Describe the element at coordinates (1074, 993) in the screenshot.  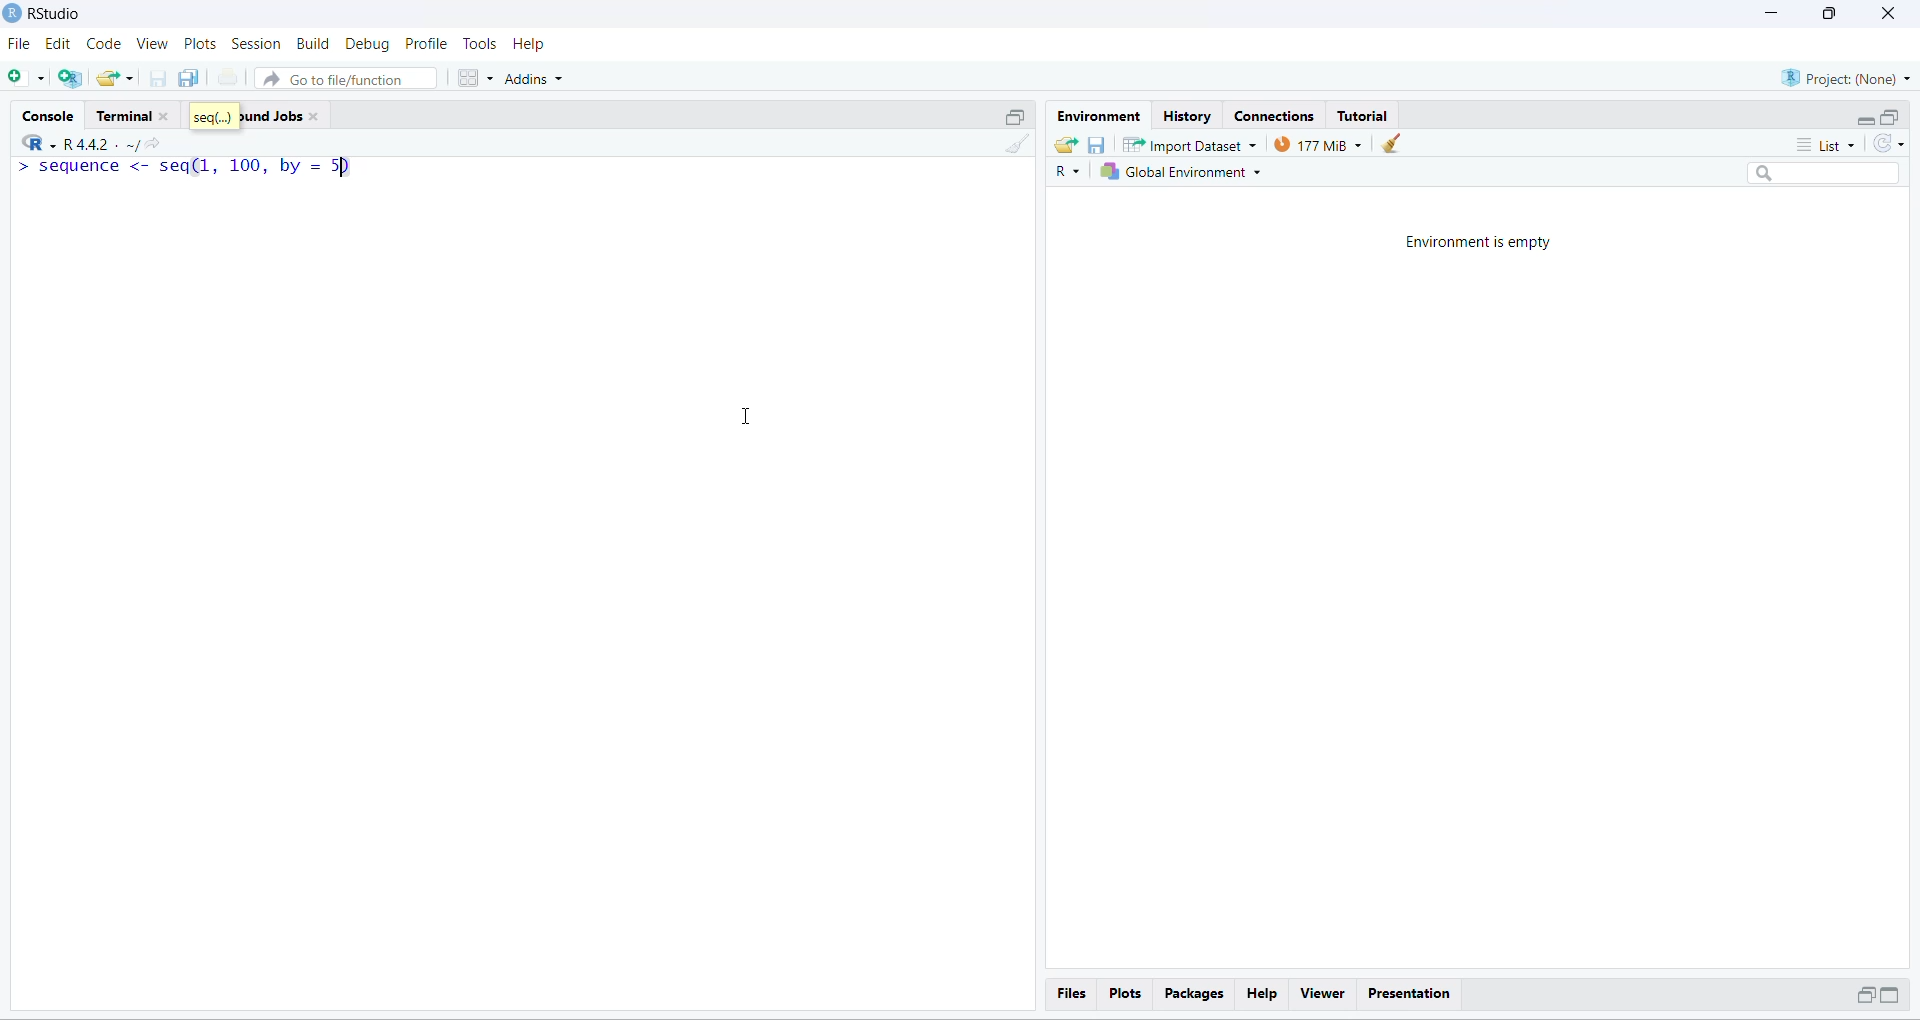
I see `files` at that location.